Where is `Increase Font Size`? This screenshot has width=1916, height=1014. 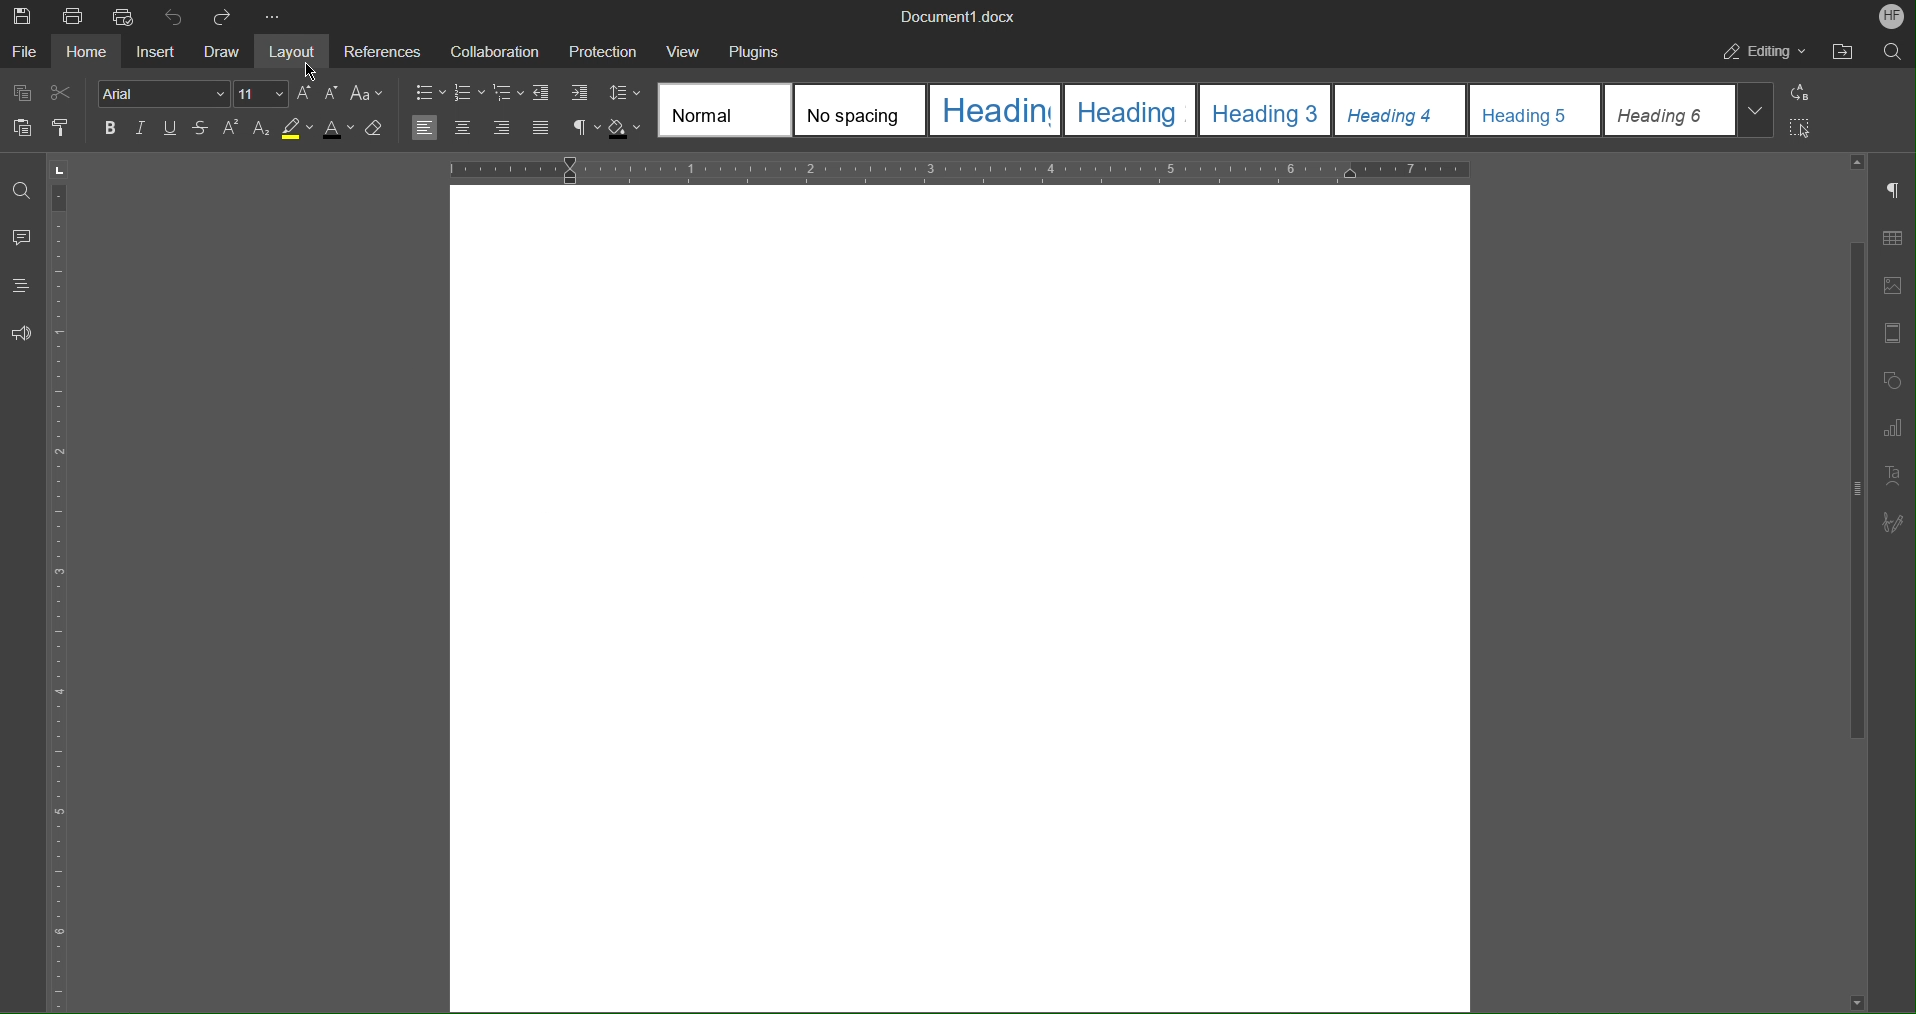 Increase Font Size is located at coordinates (305, 94).